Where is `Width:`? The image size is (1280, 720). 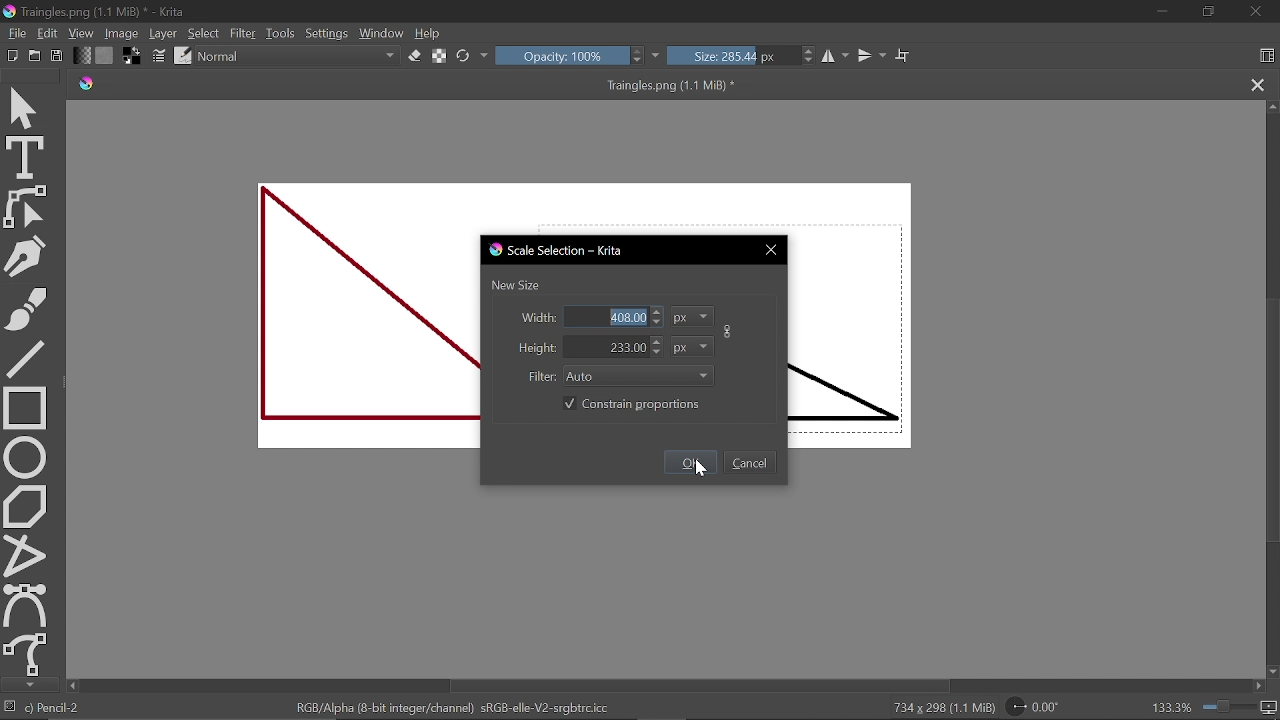
Width: is located at coordinates (536, 318).